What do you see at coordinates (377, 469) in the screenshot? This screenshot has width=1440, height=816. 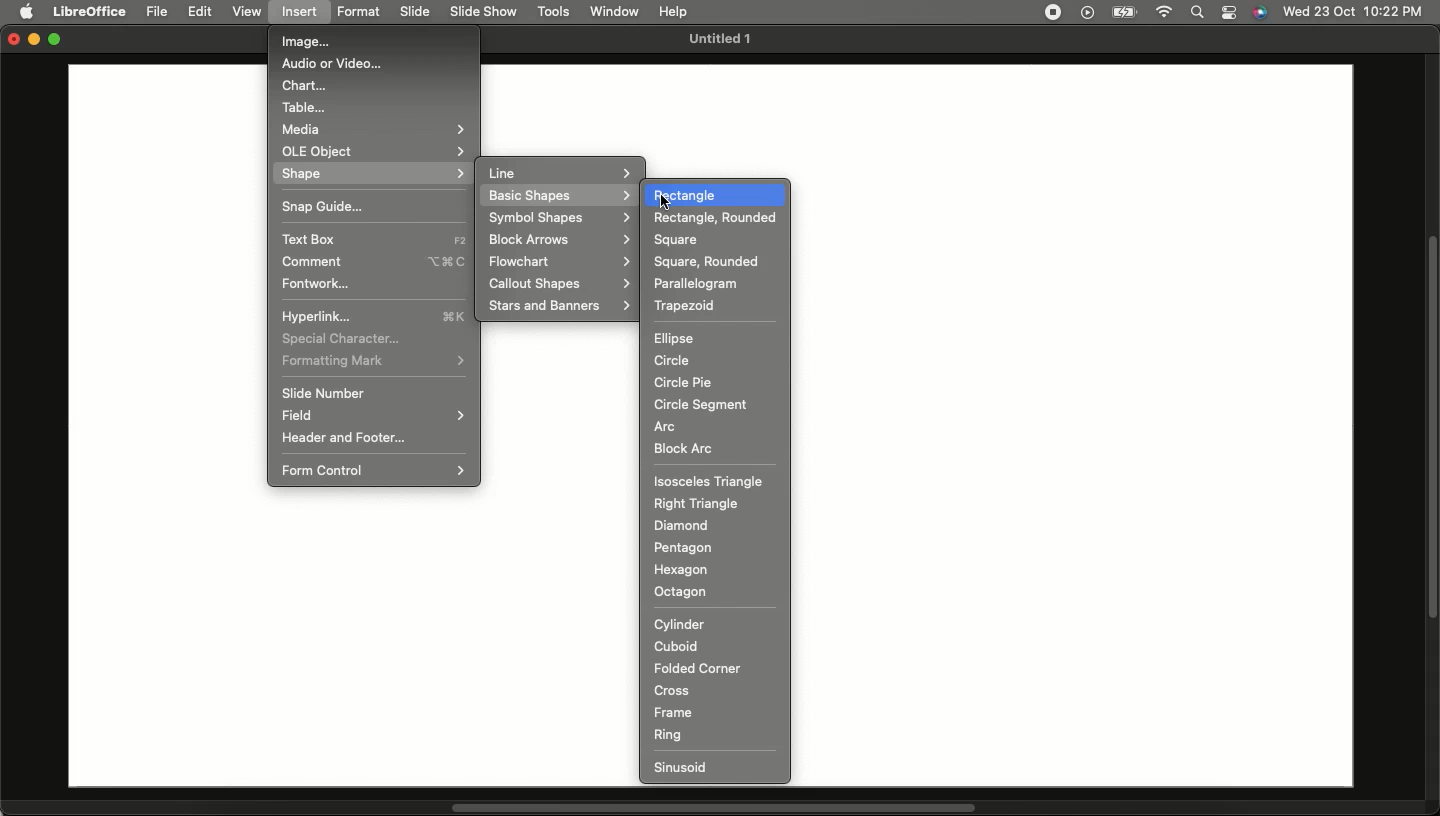 I see `Form control` at bounding box center [377, 469].